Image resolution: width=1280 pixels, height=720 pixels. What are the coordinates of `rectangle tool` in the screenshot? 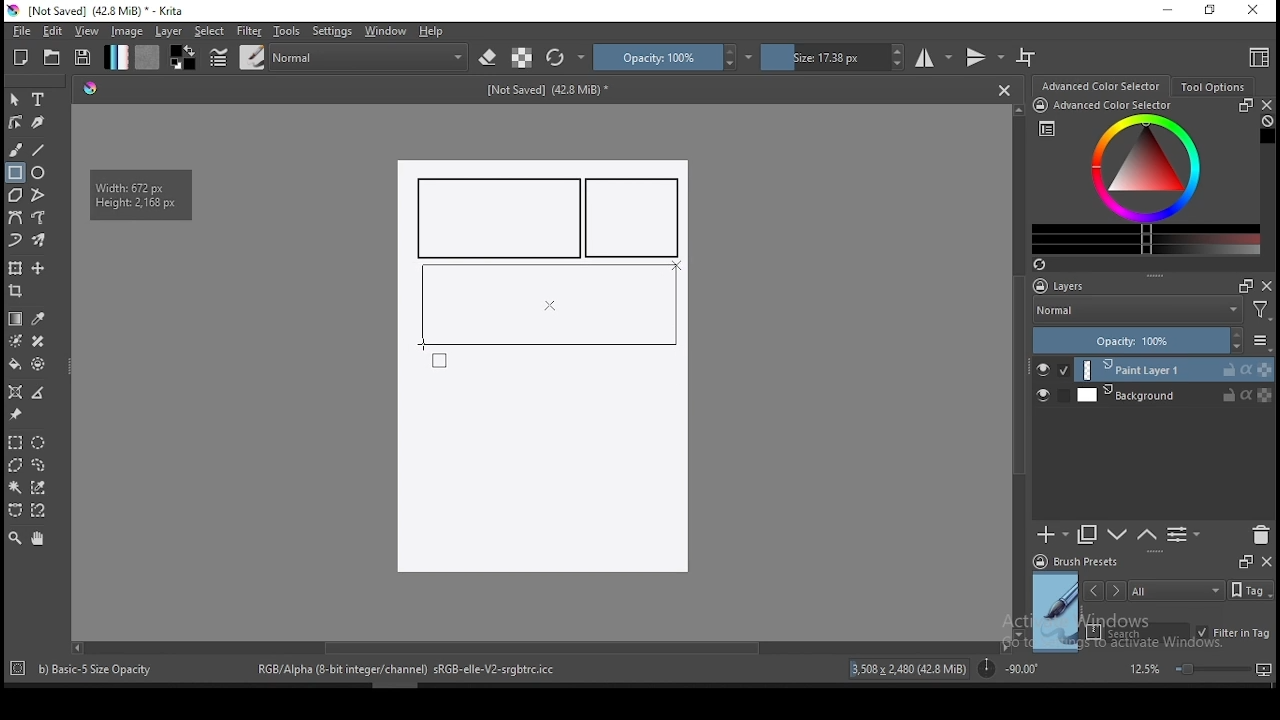 It's located at (15, 173).